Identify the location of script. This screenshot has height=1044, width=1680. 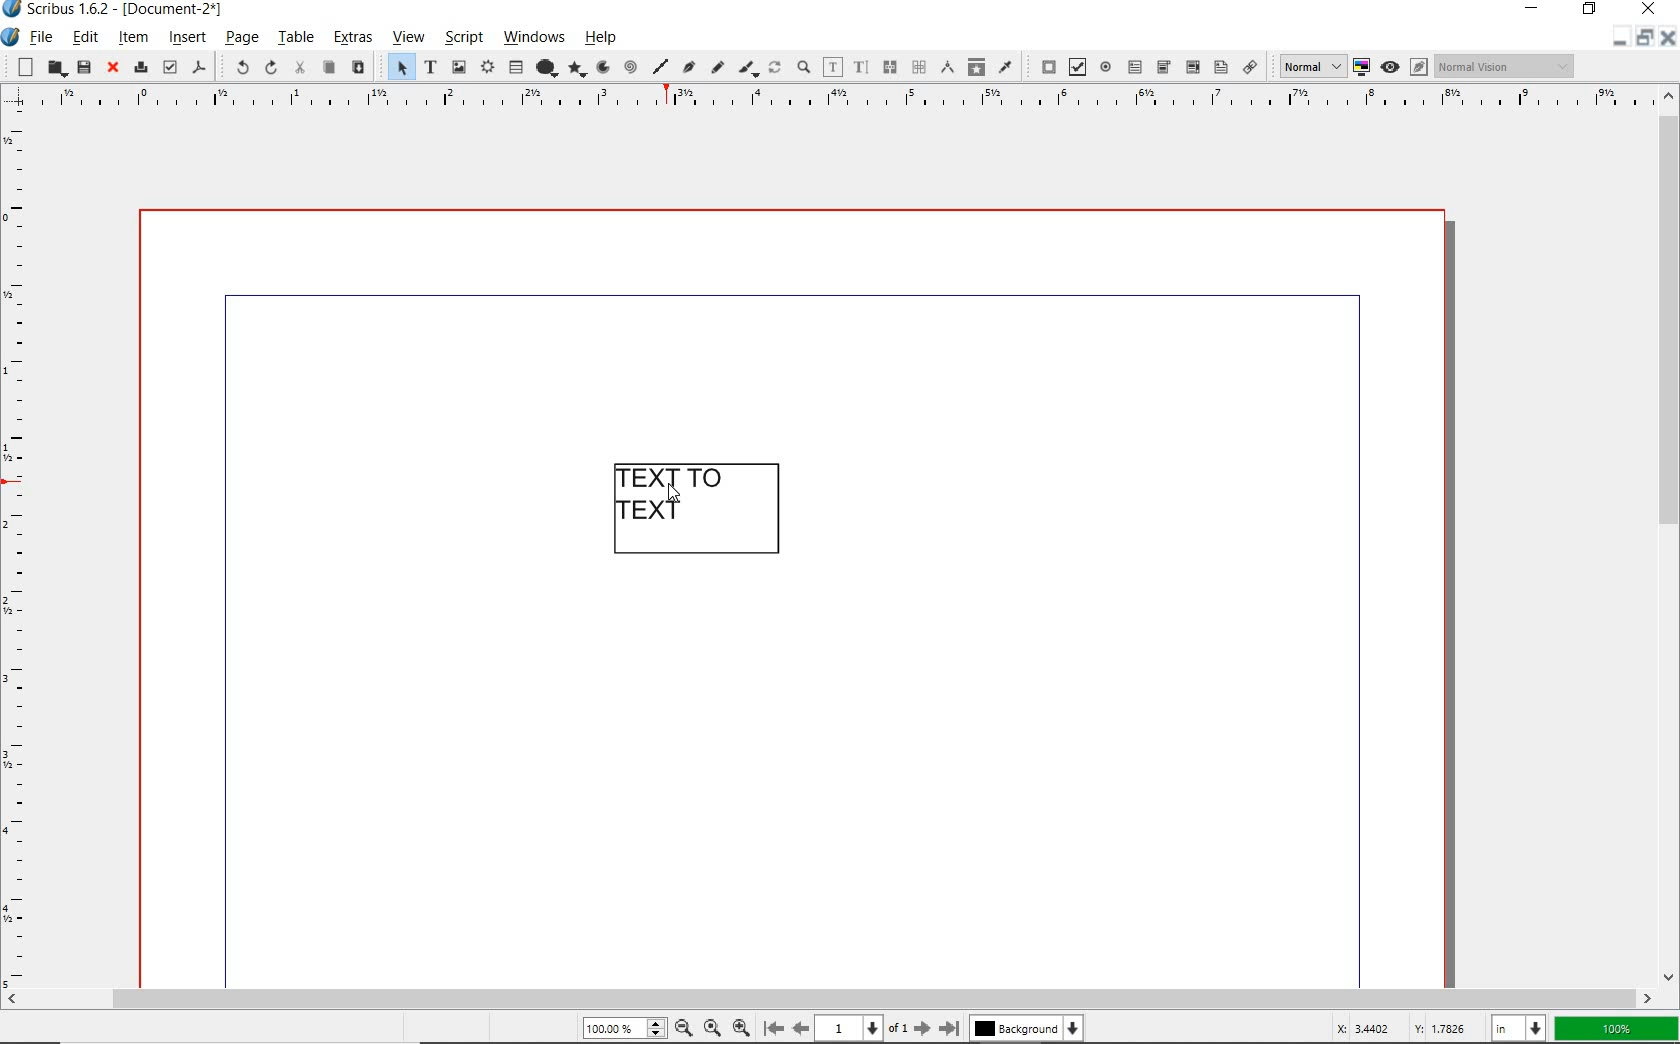
(464, 37).